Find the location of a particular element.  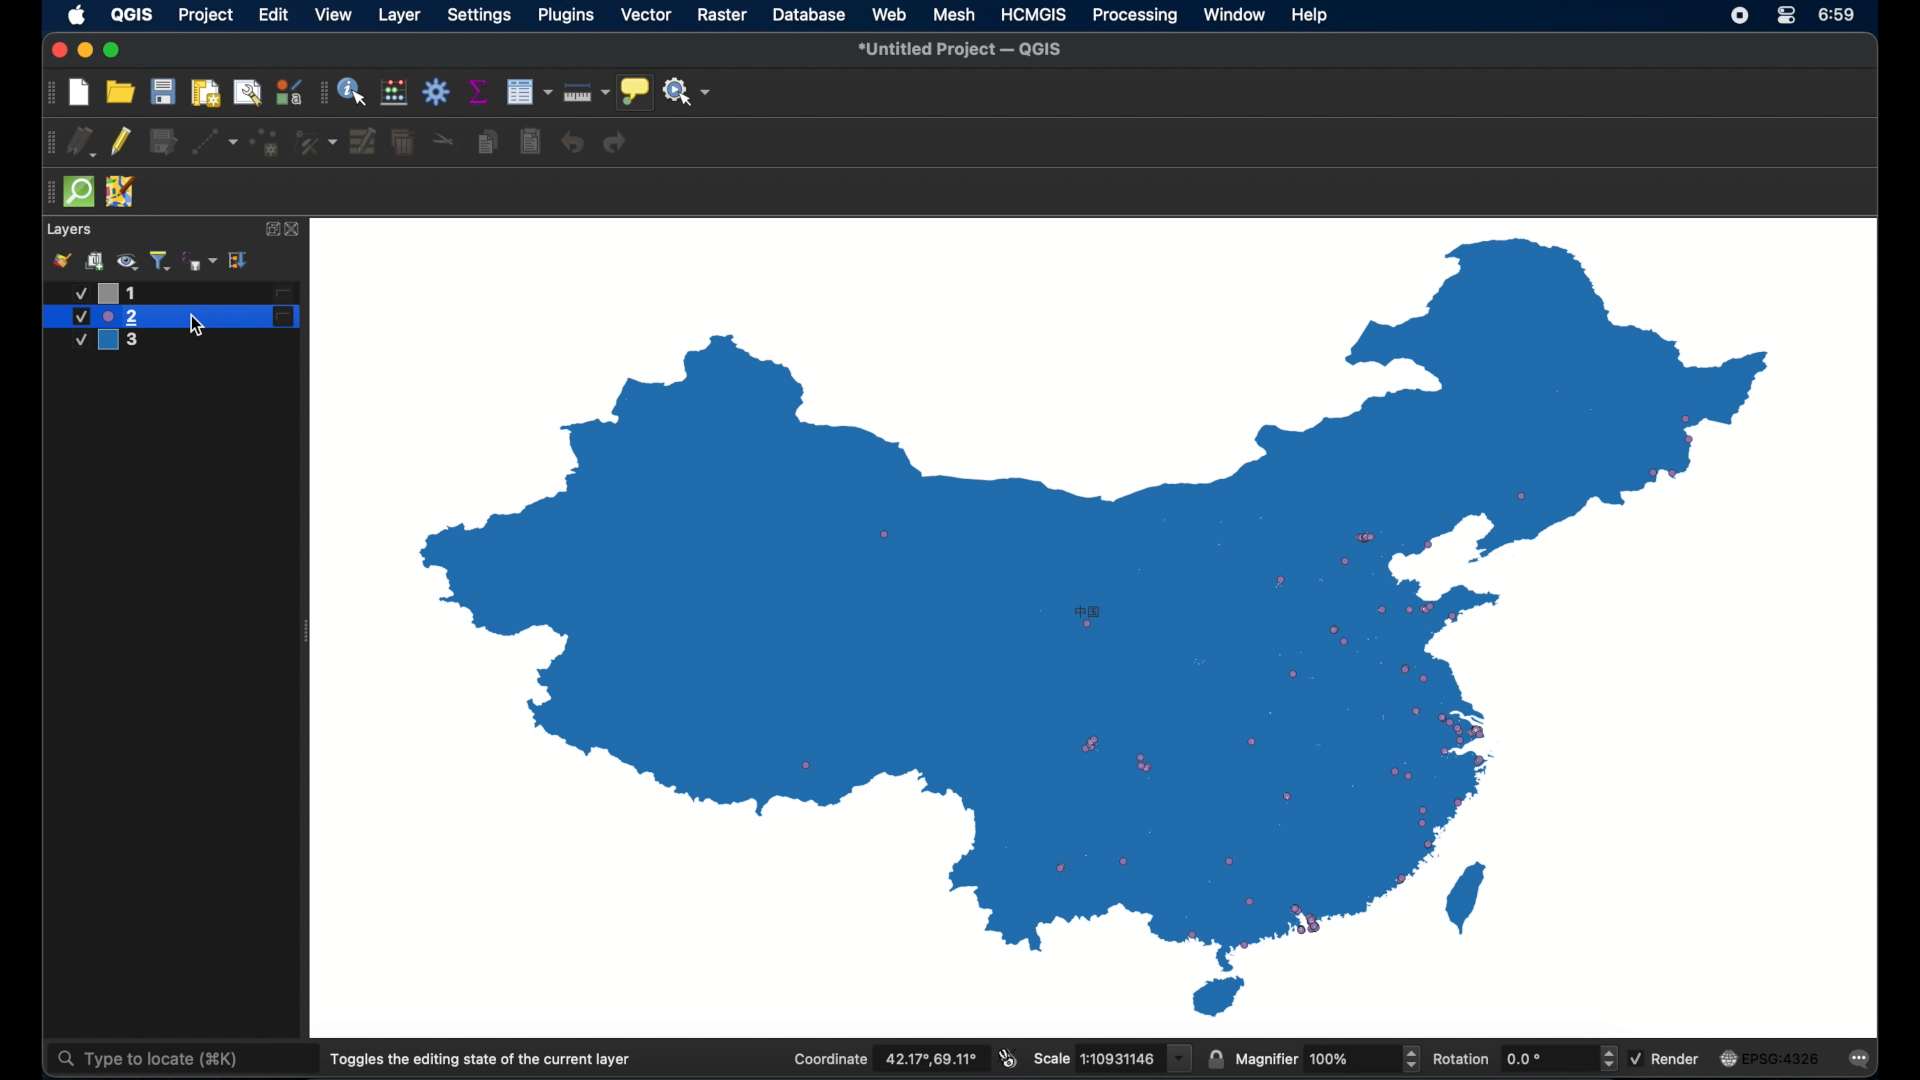

messages is located at coordinates (1861, 1060).